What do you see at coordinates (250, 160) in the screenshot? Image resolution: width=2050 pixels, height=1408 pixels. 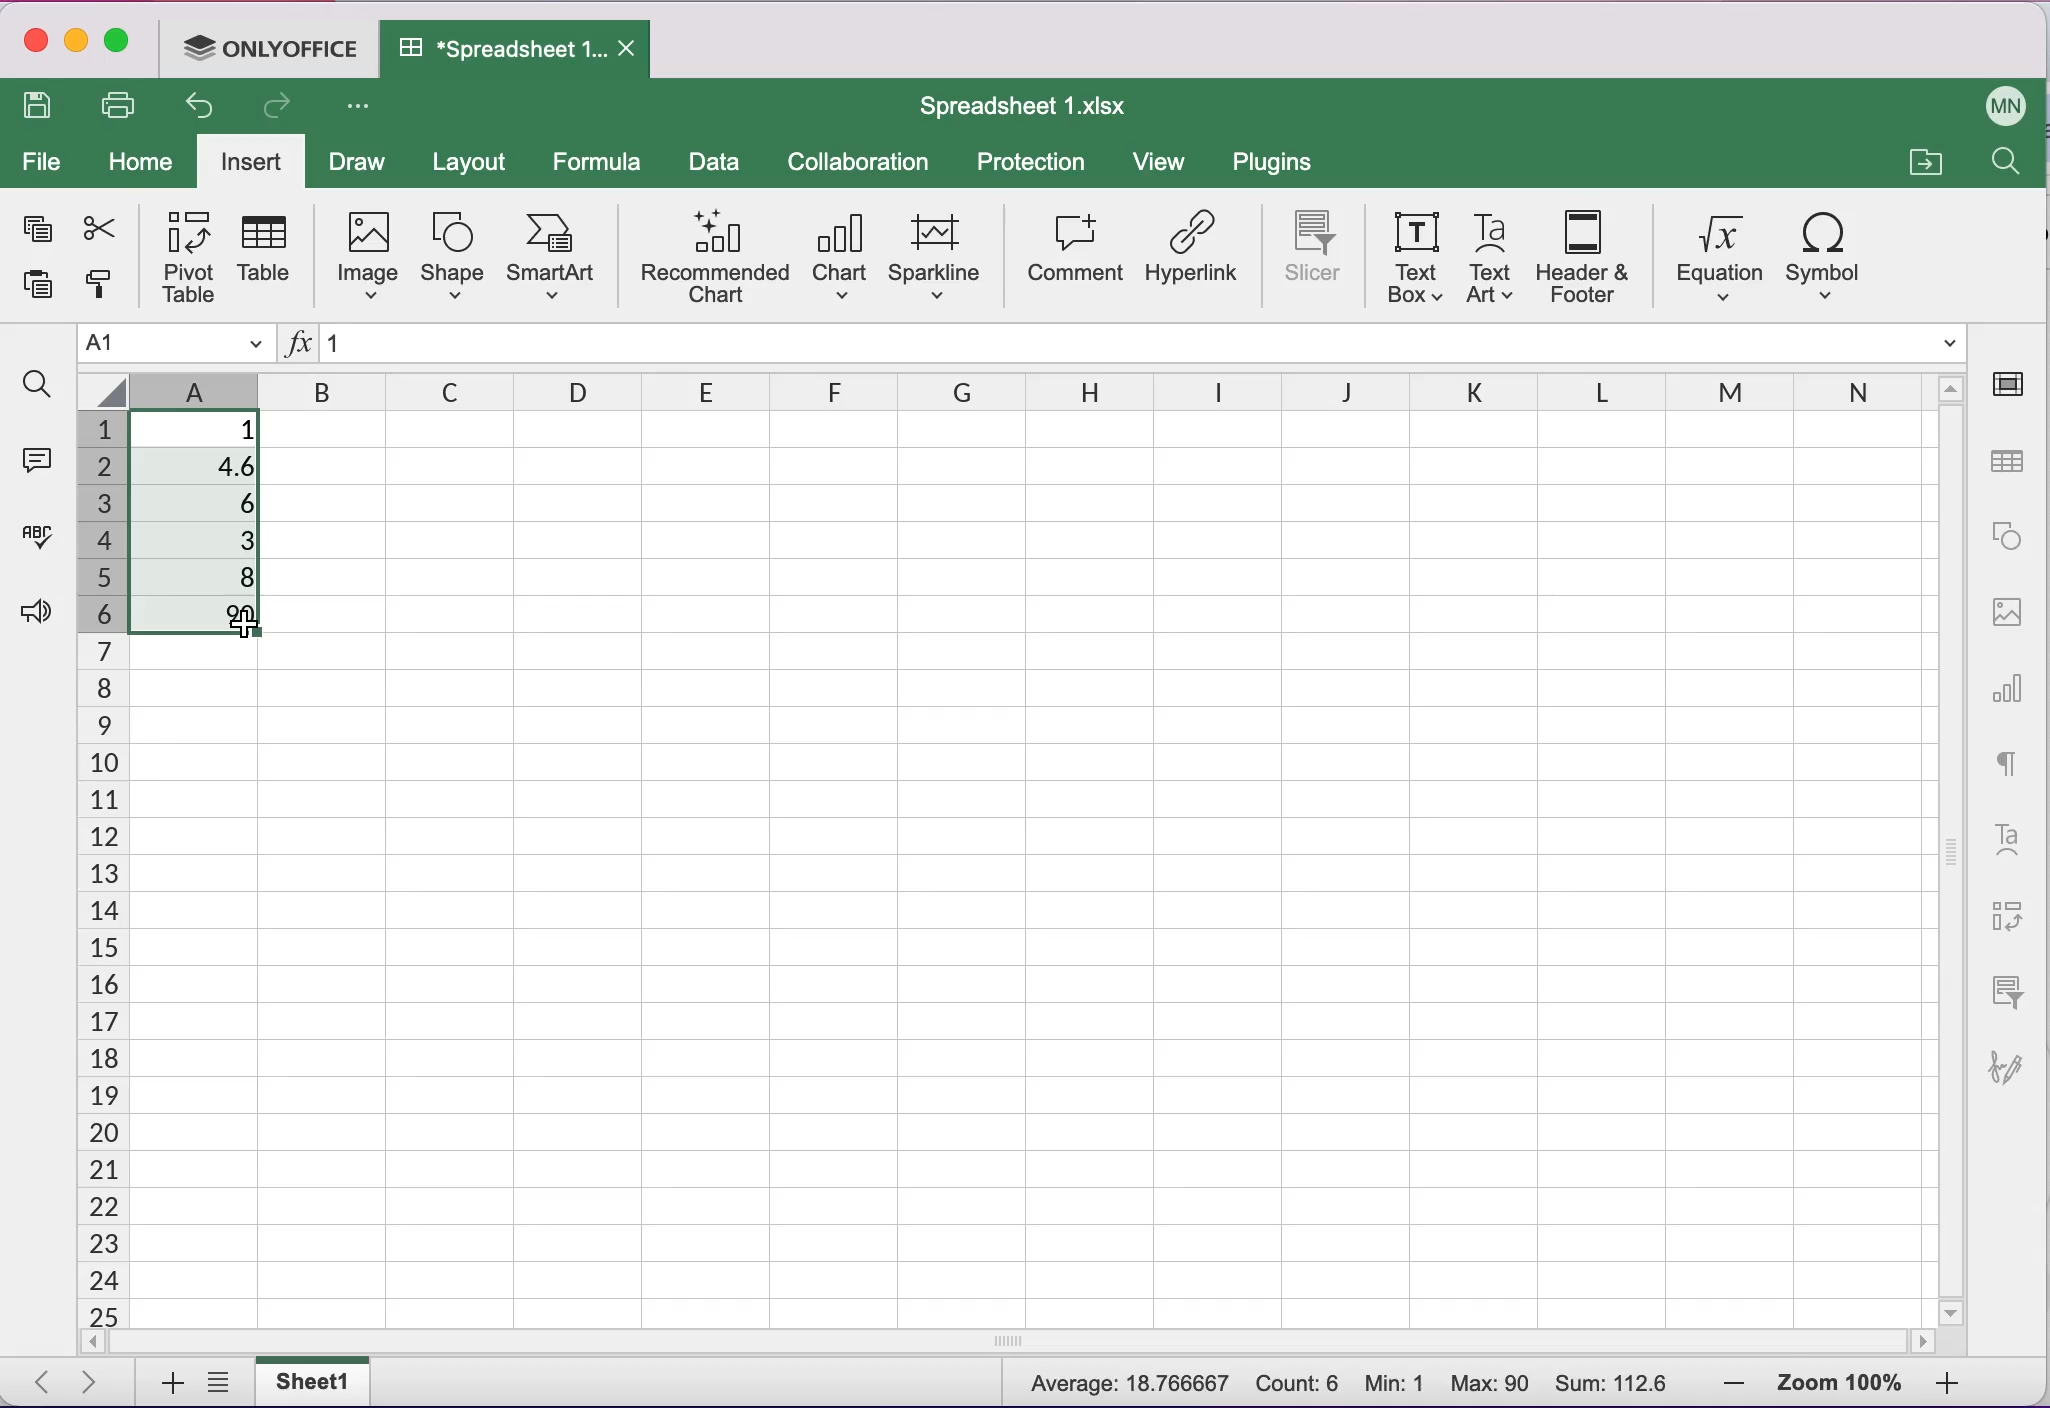 I see `insert` at bounding box center [250, 160].